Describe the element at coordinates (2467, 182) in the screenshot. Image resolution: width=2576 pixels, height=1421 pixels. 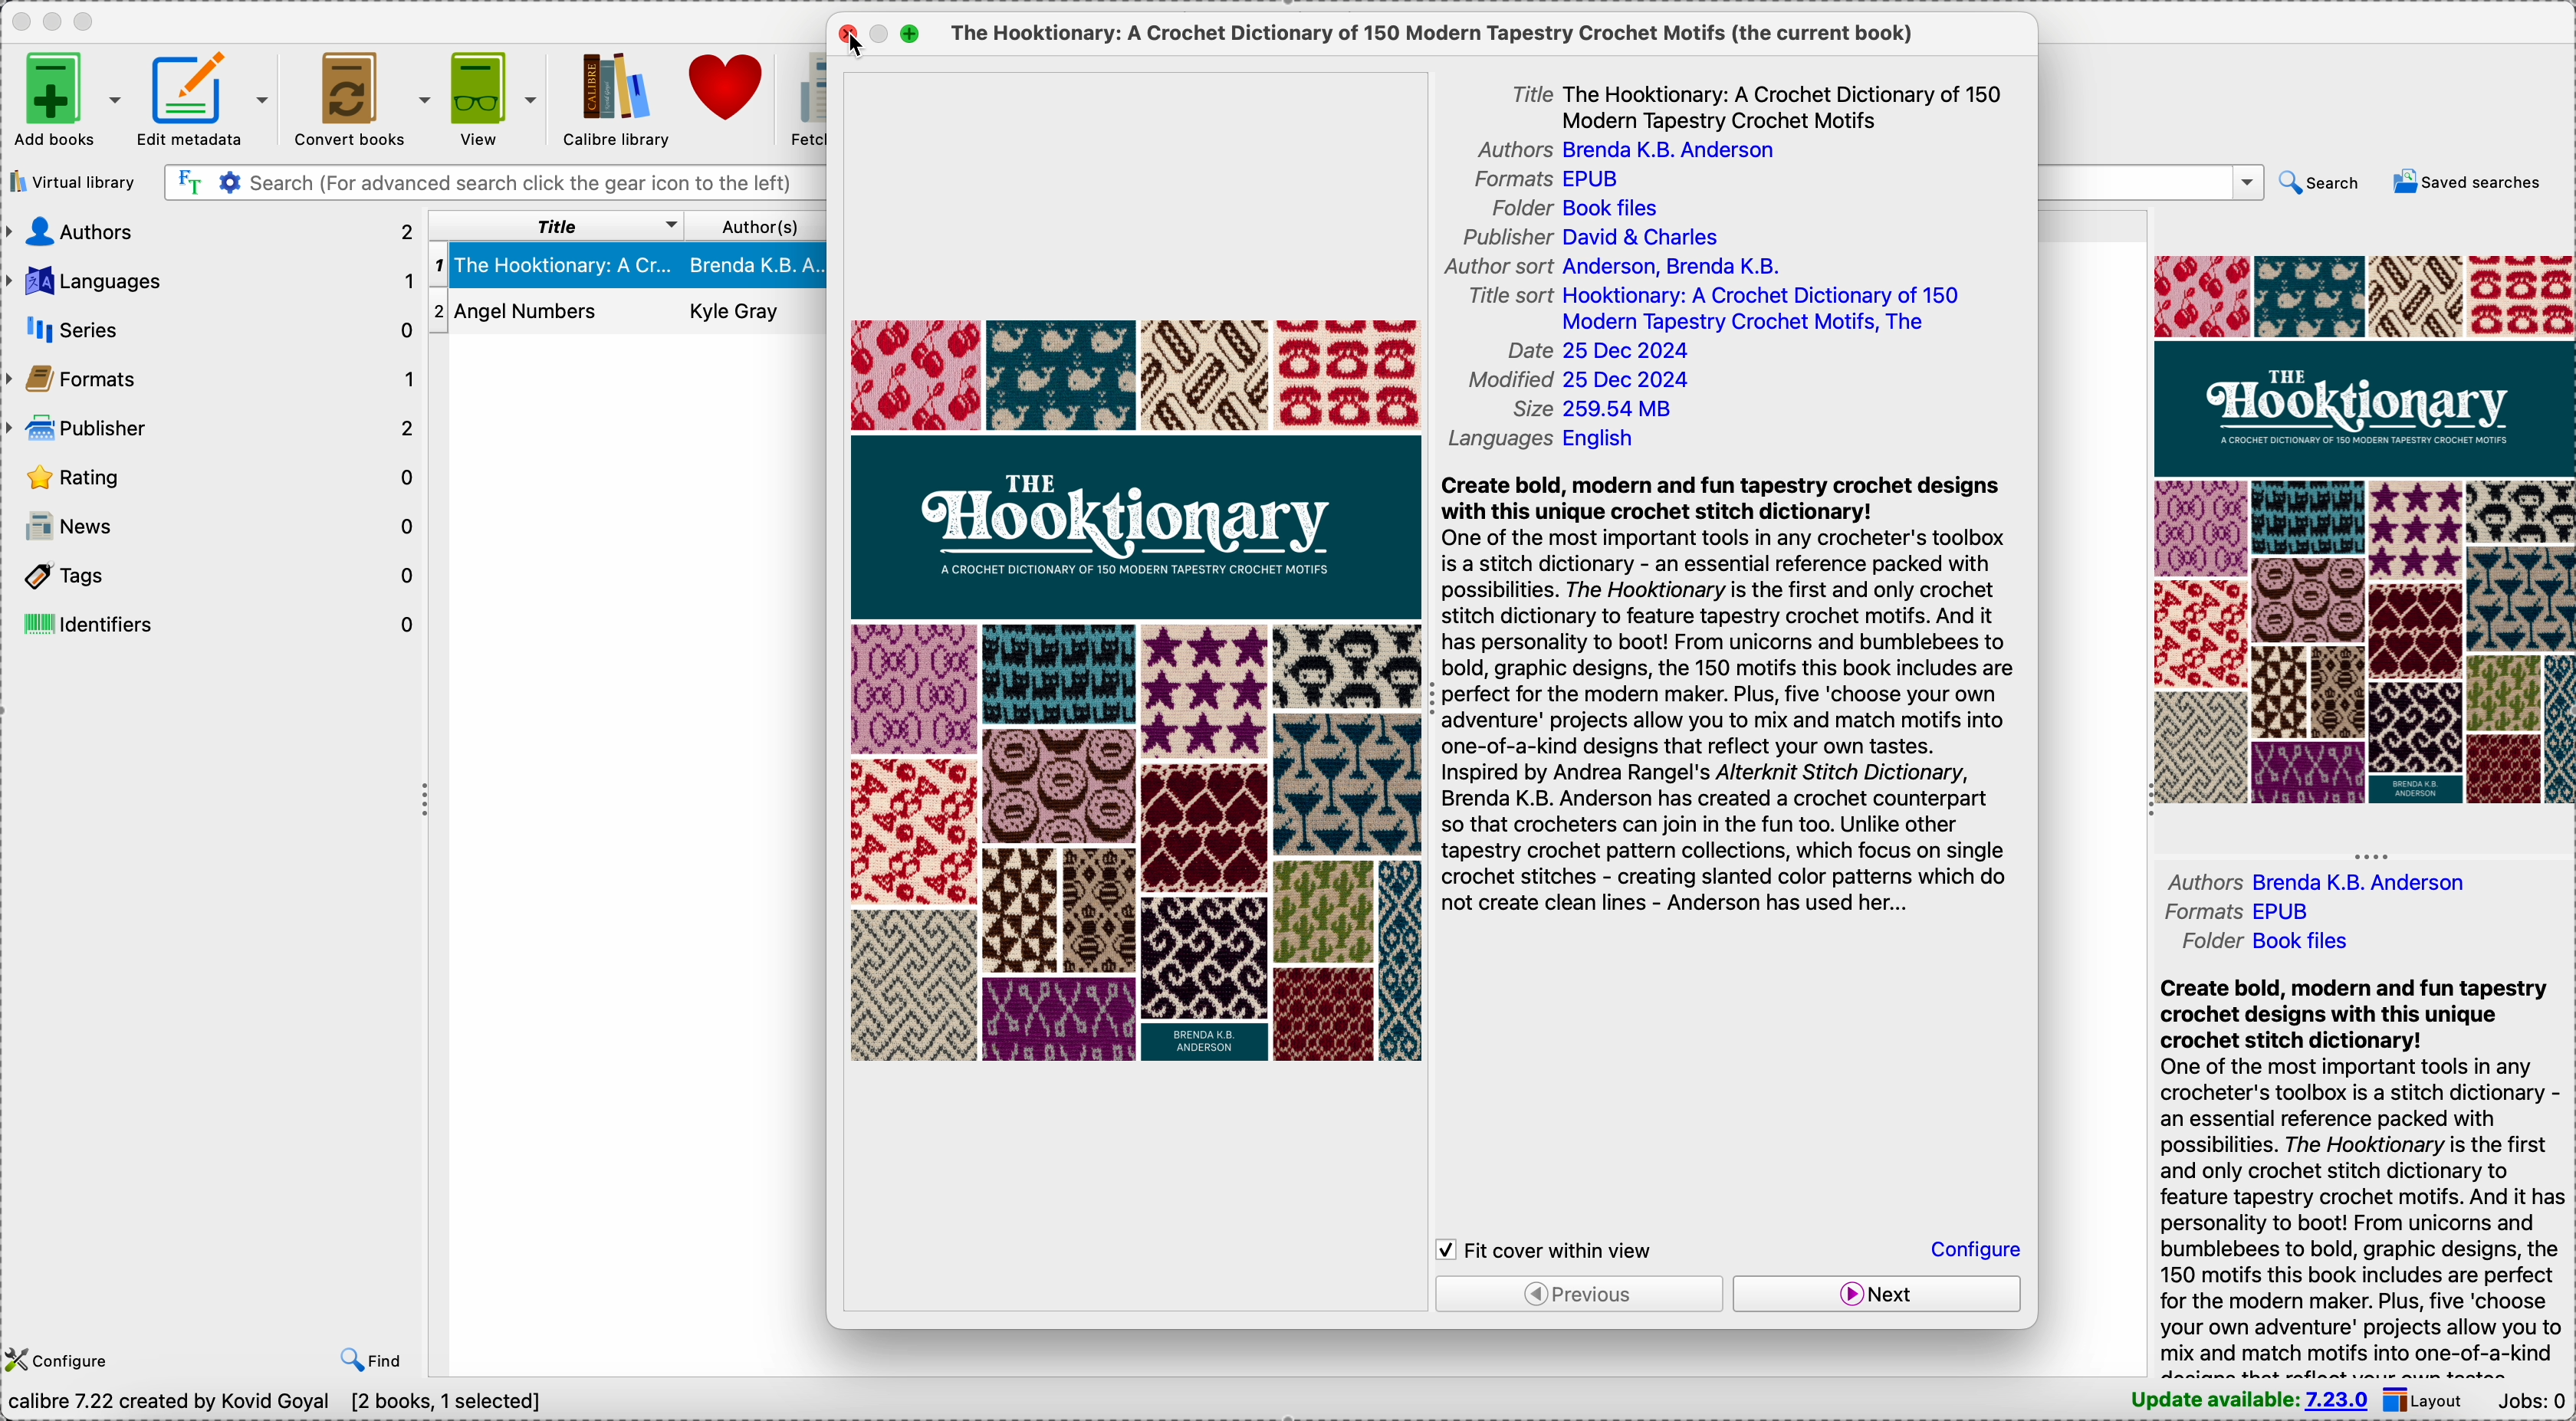
I see `saved searches` at that location.